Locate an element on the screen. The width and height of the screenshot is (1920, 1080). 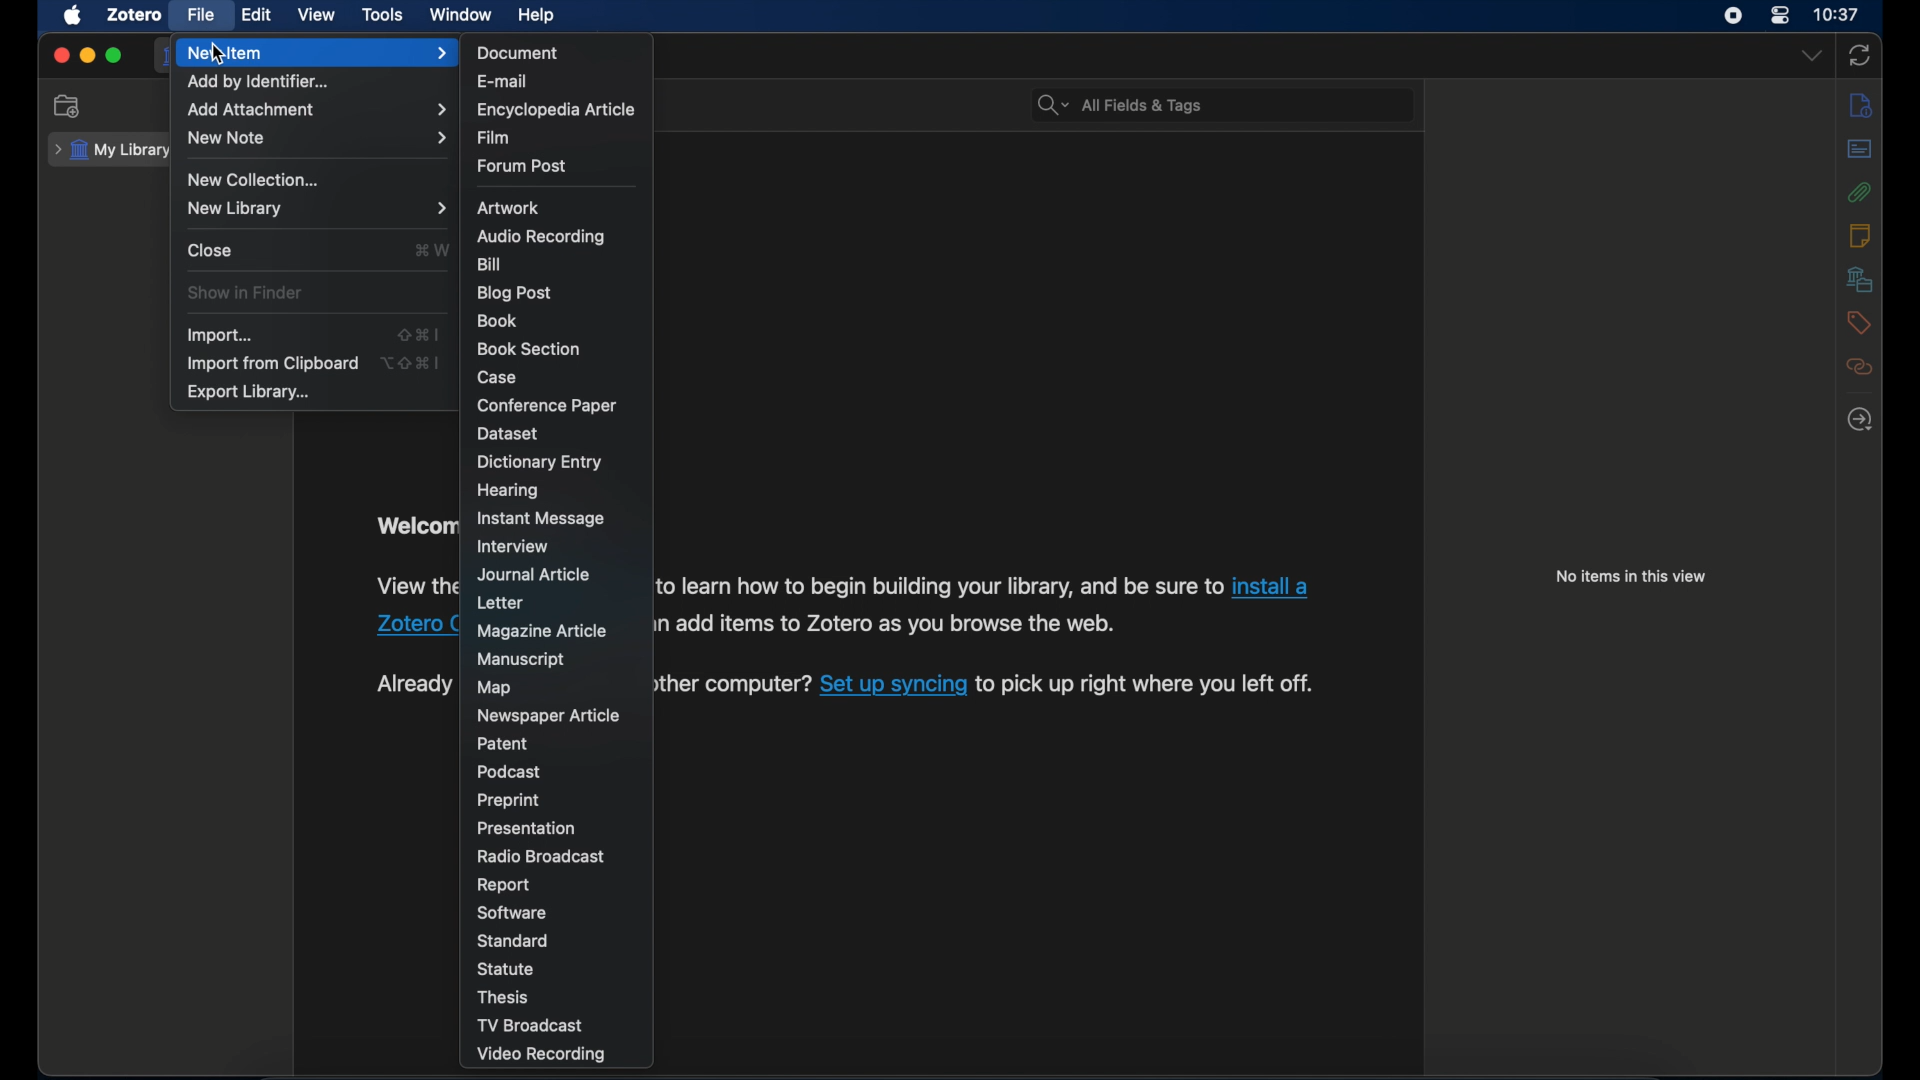
film is located at coordinates (494, 136).